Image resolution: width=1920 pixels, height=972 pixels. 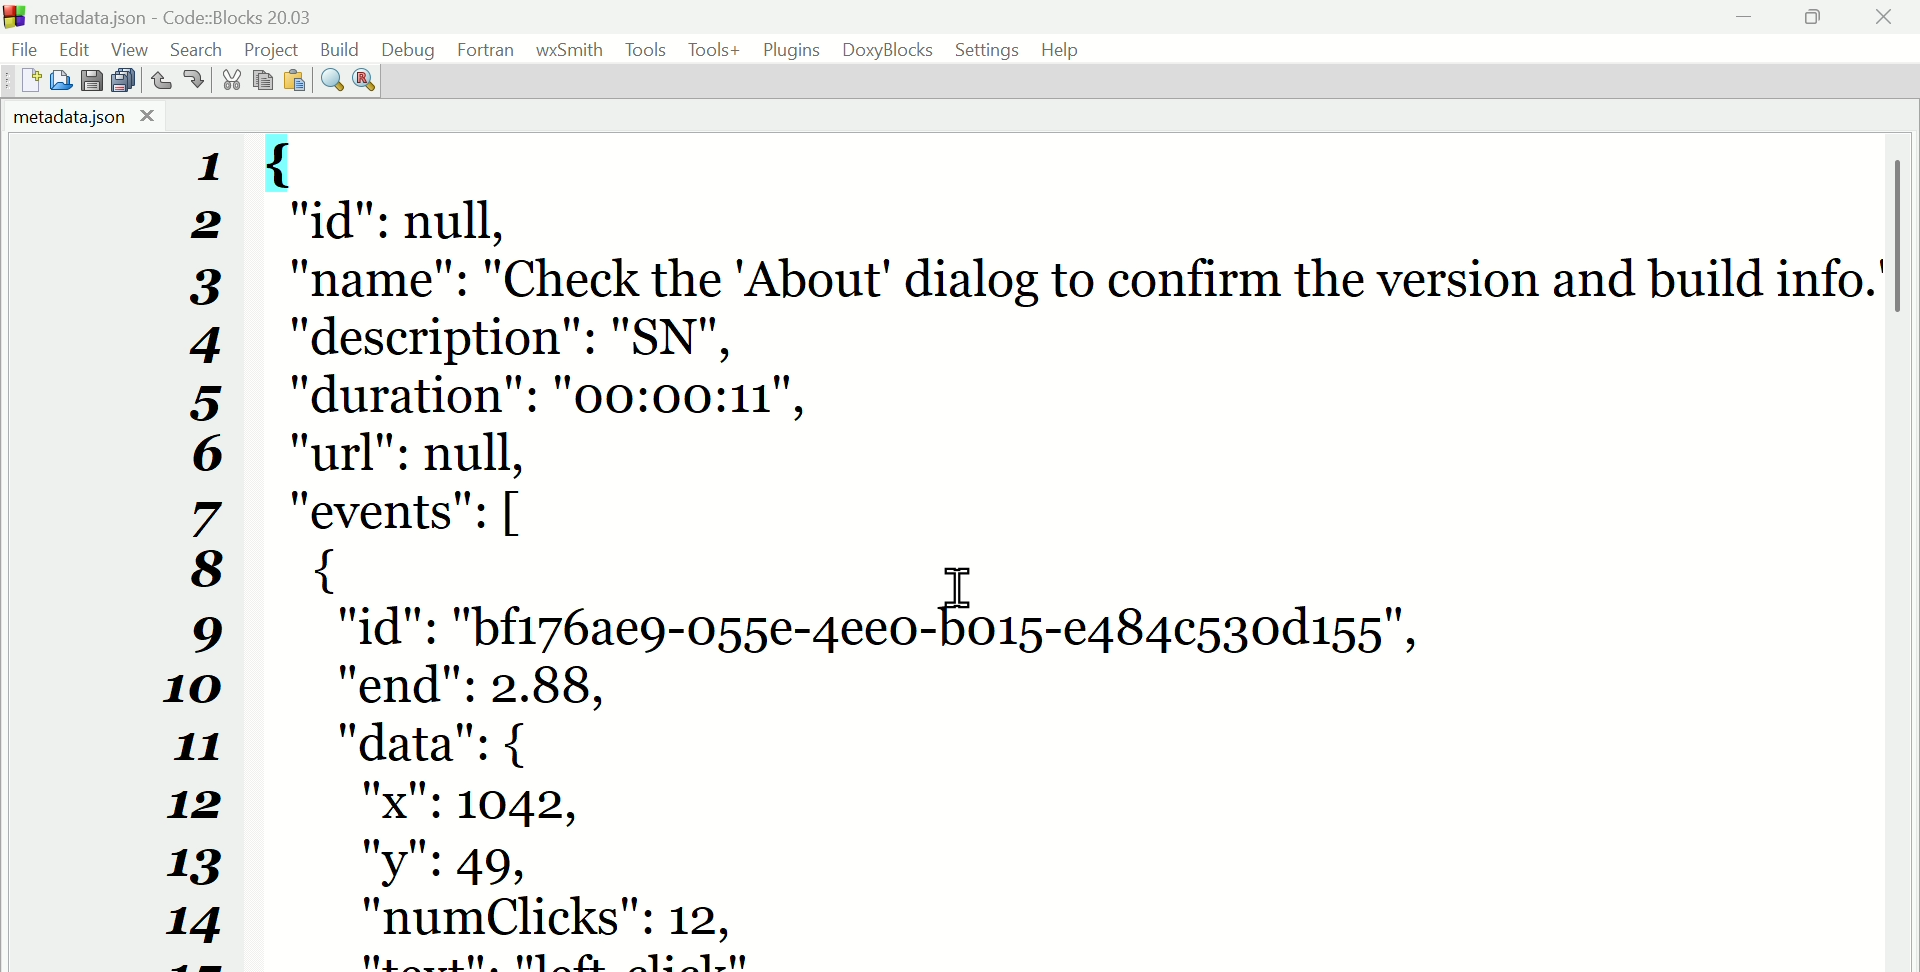 What do you see at coordinates (294, 81) in the screenshot?
I see `Paste` at bounding box center [294, 81].